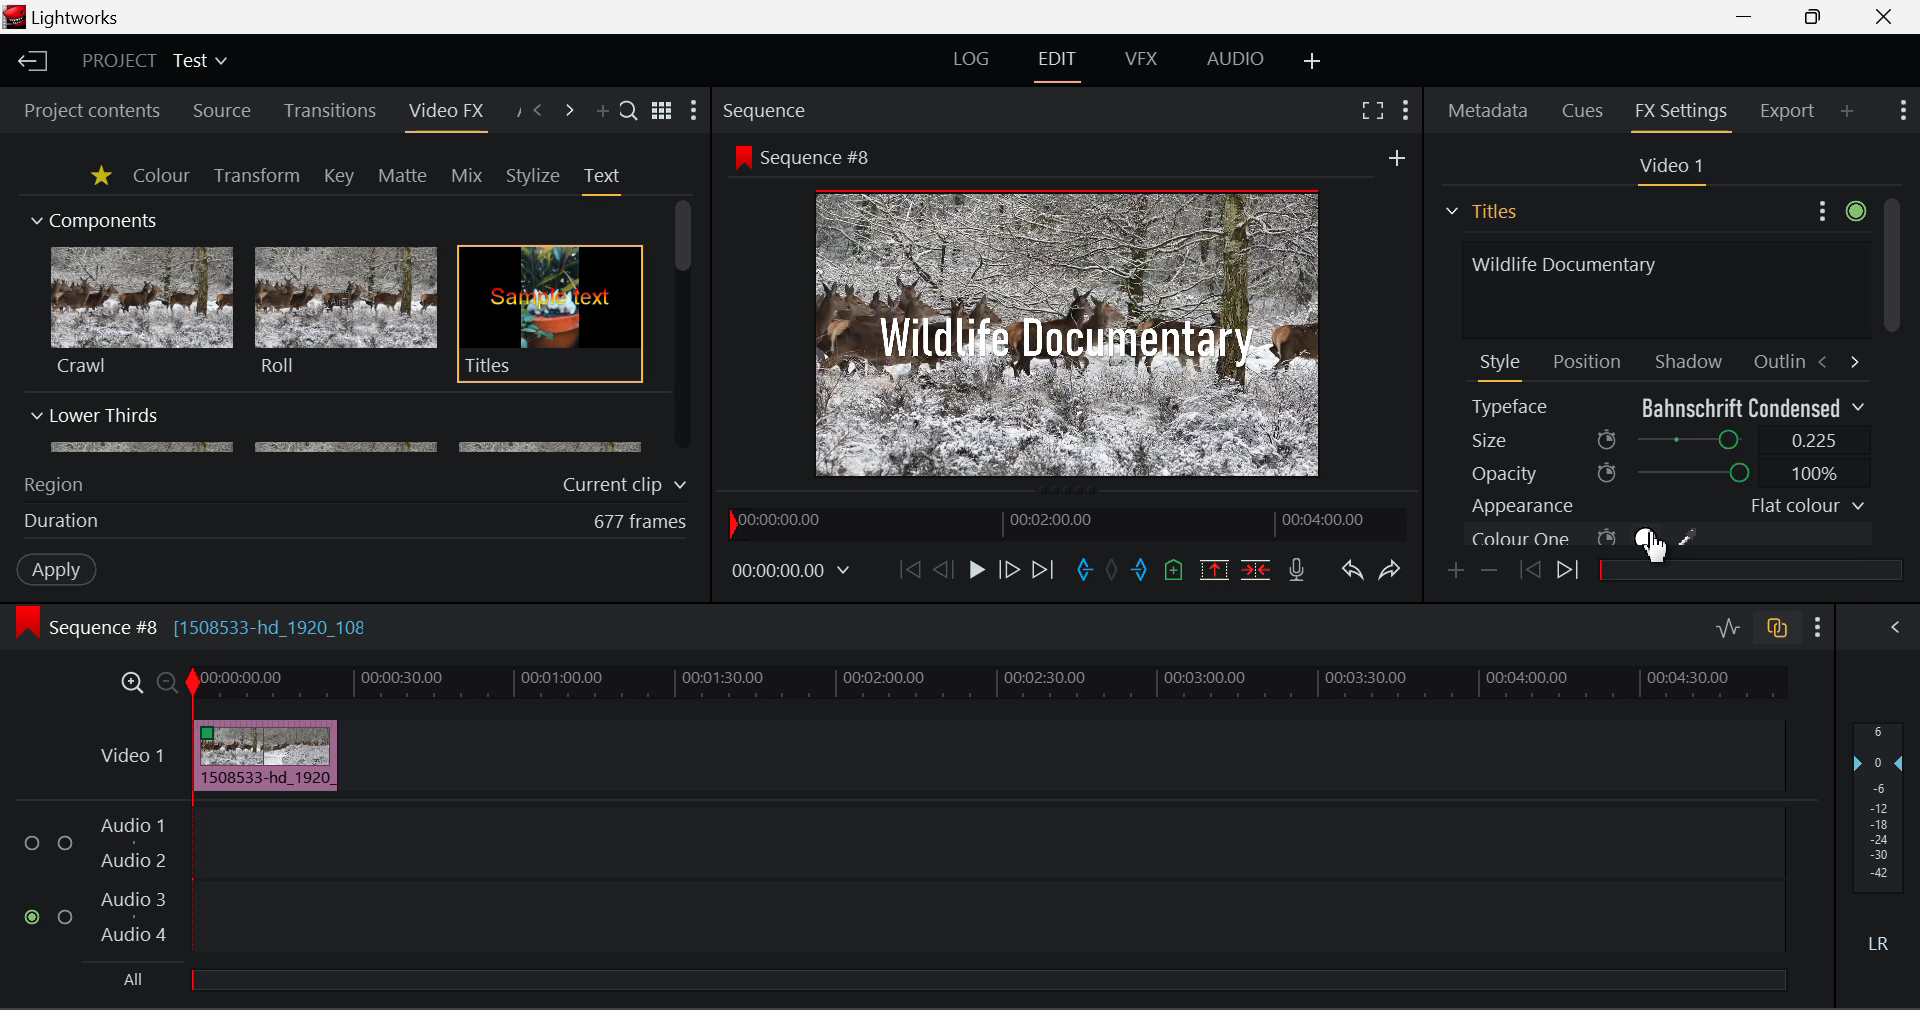 Image resolution: width=1920 pixels, height=1010 pixels. Describe the element at coordinates (64, 522) in the screenshot. I see `Duration` at that location.